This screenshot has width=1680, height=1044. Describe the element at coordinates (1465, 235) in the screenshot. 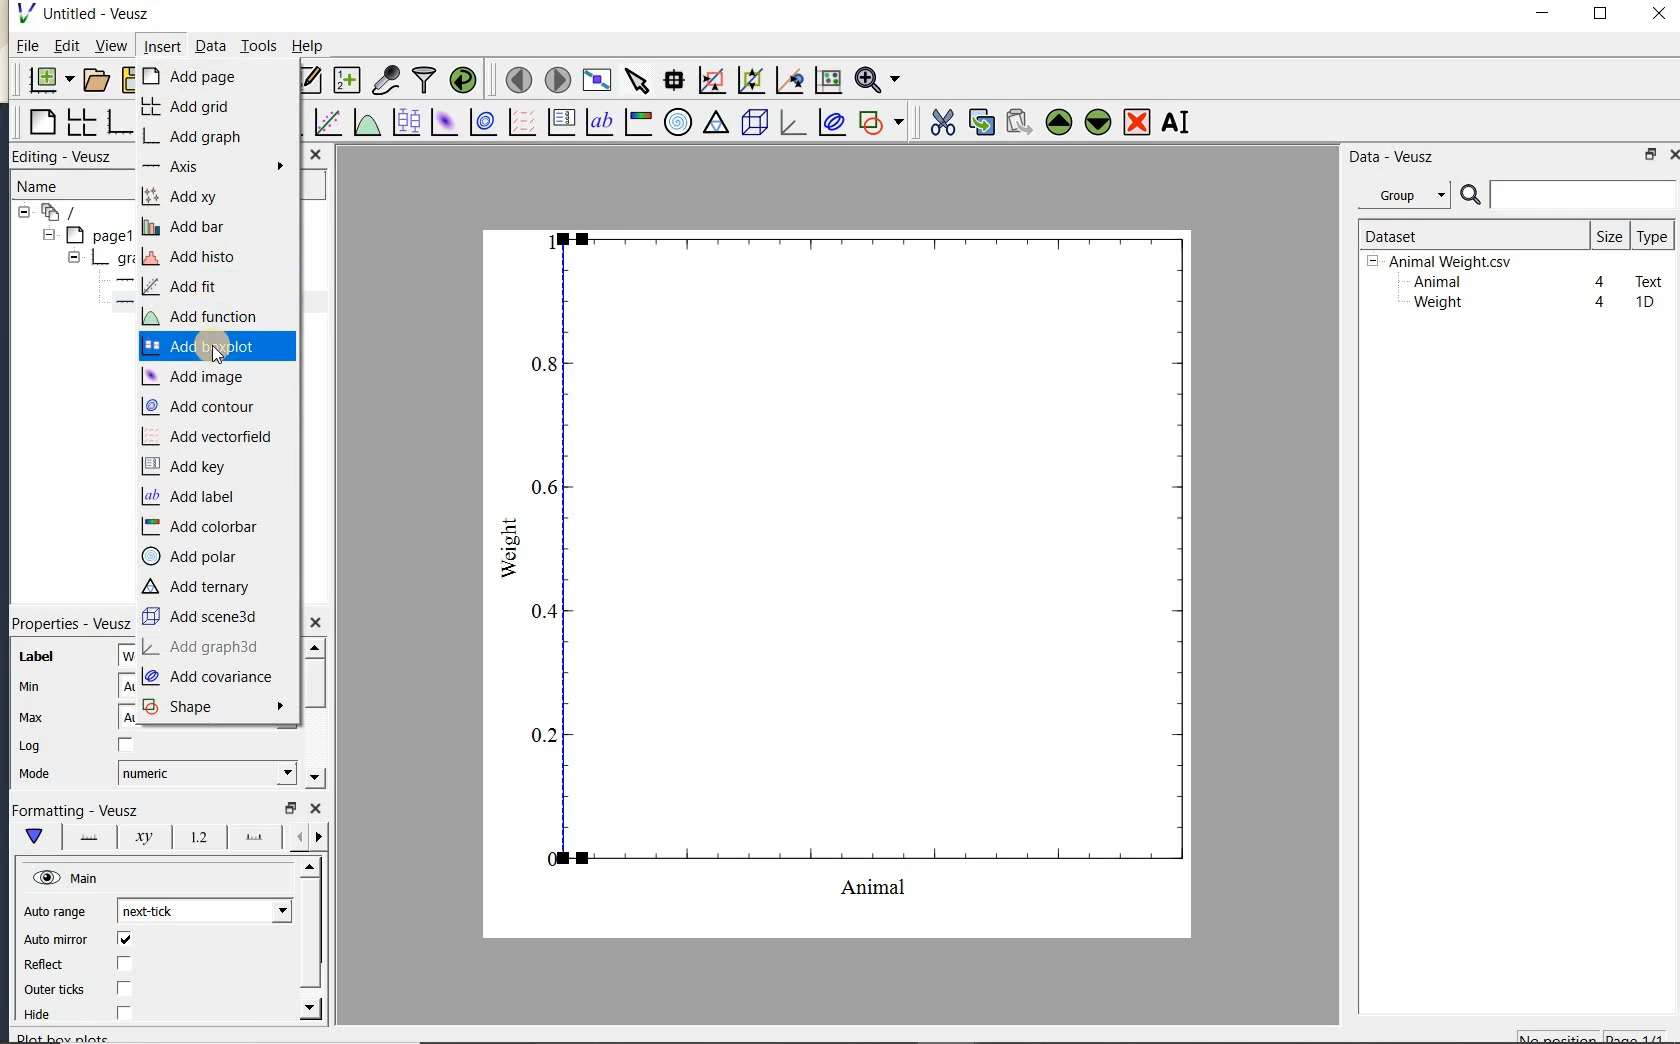

I see `Dataset` at that location.